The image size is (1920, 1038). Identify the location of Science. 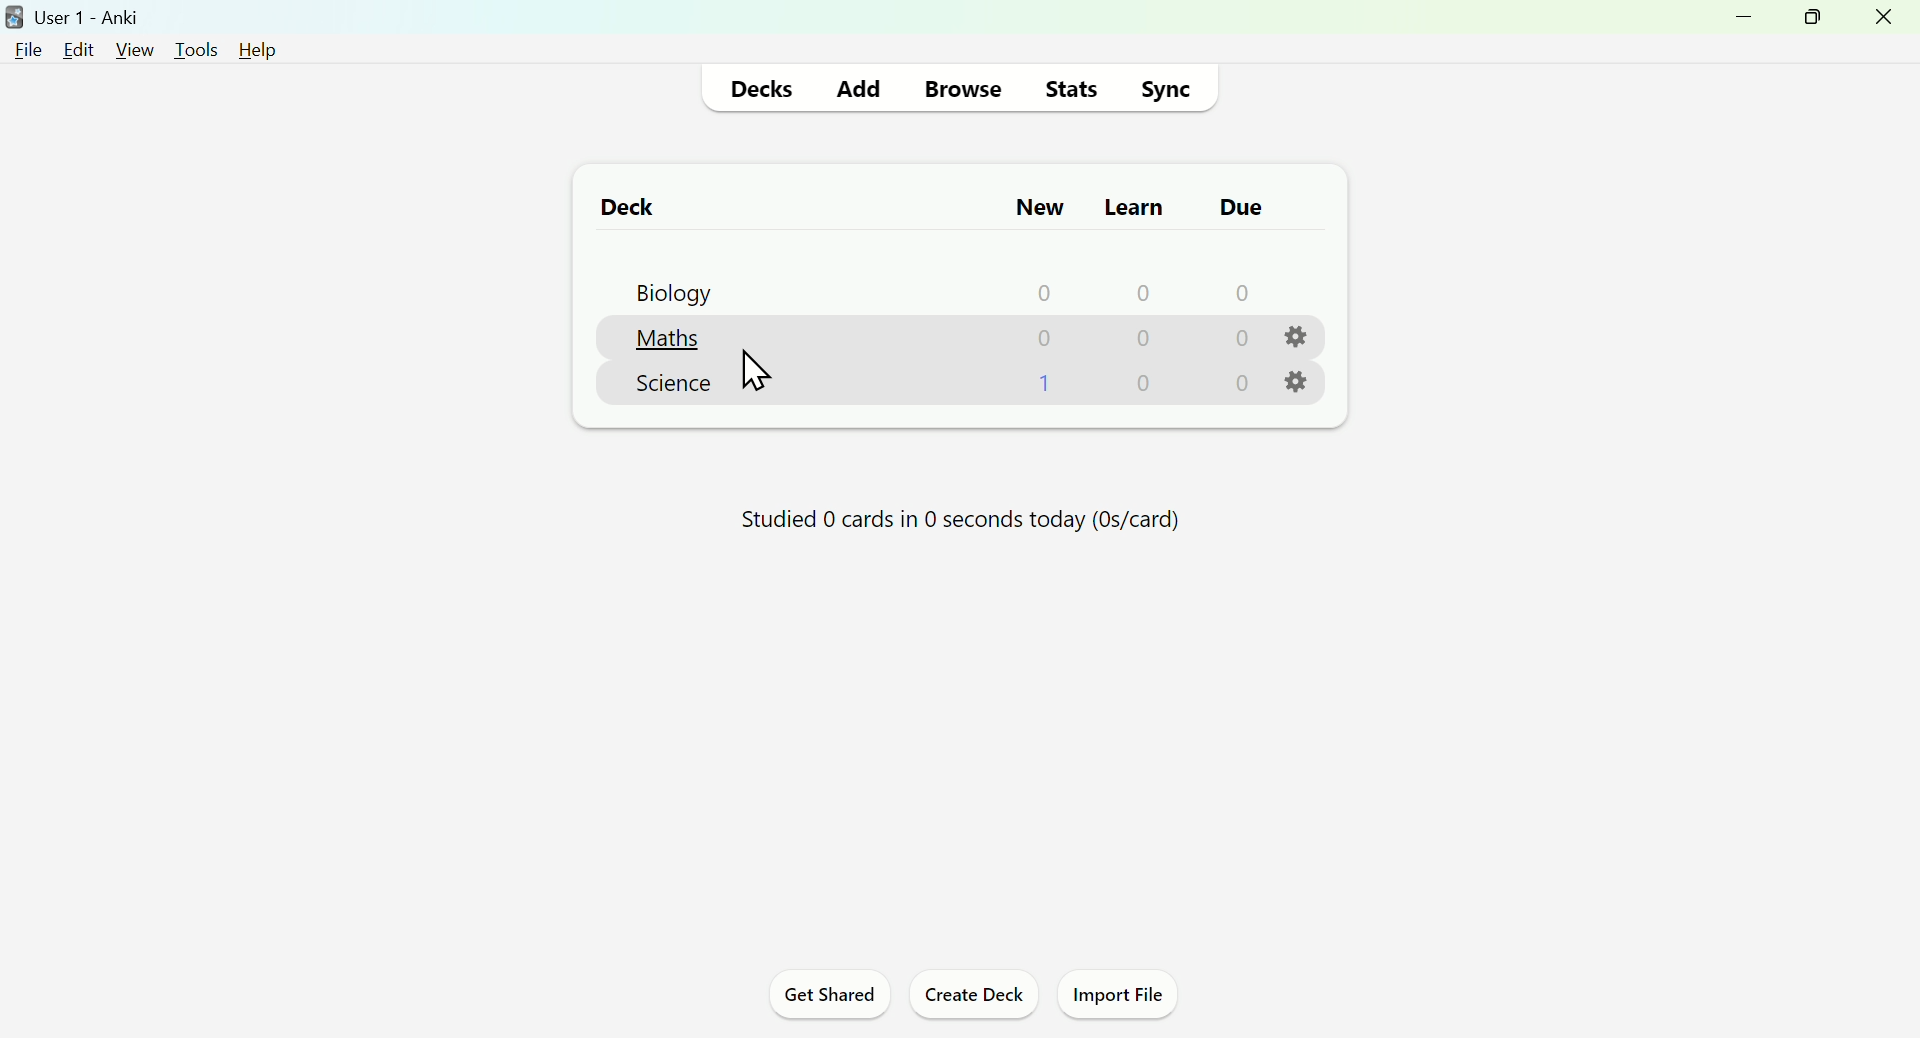
(672, 388).